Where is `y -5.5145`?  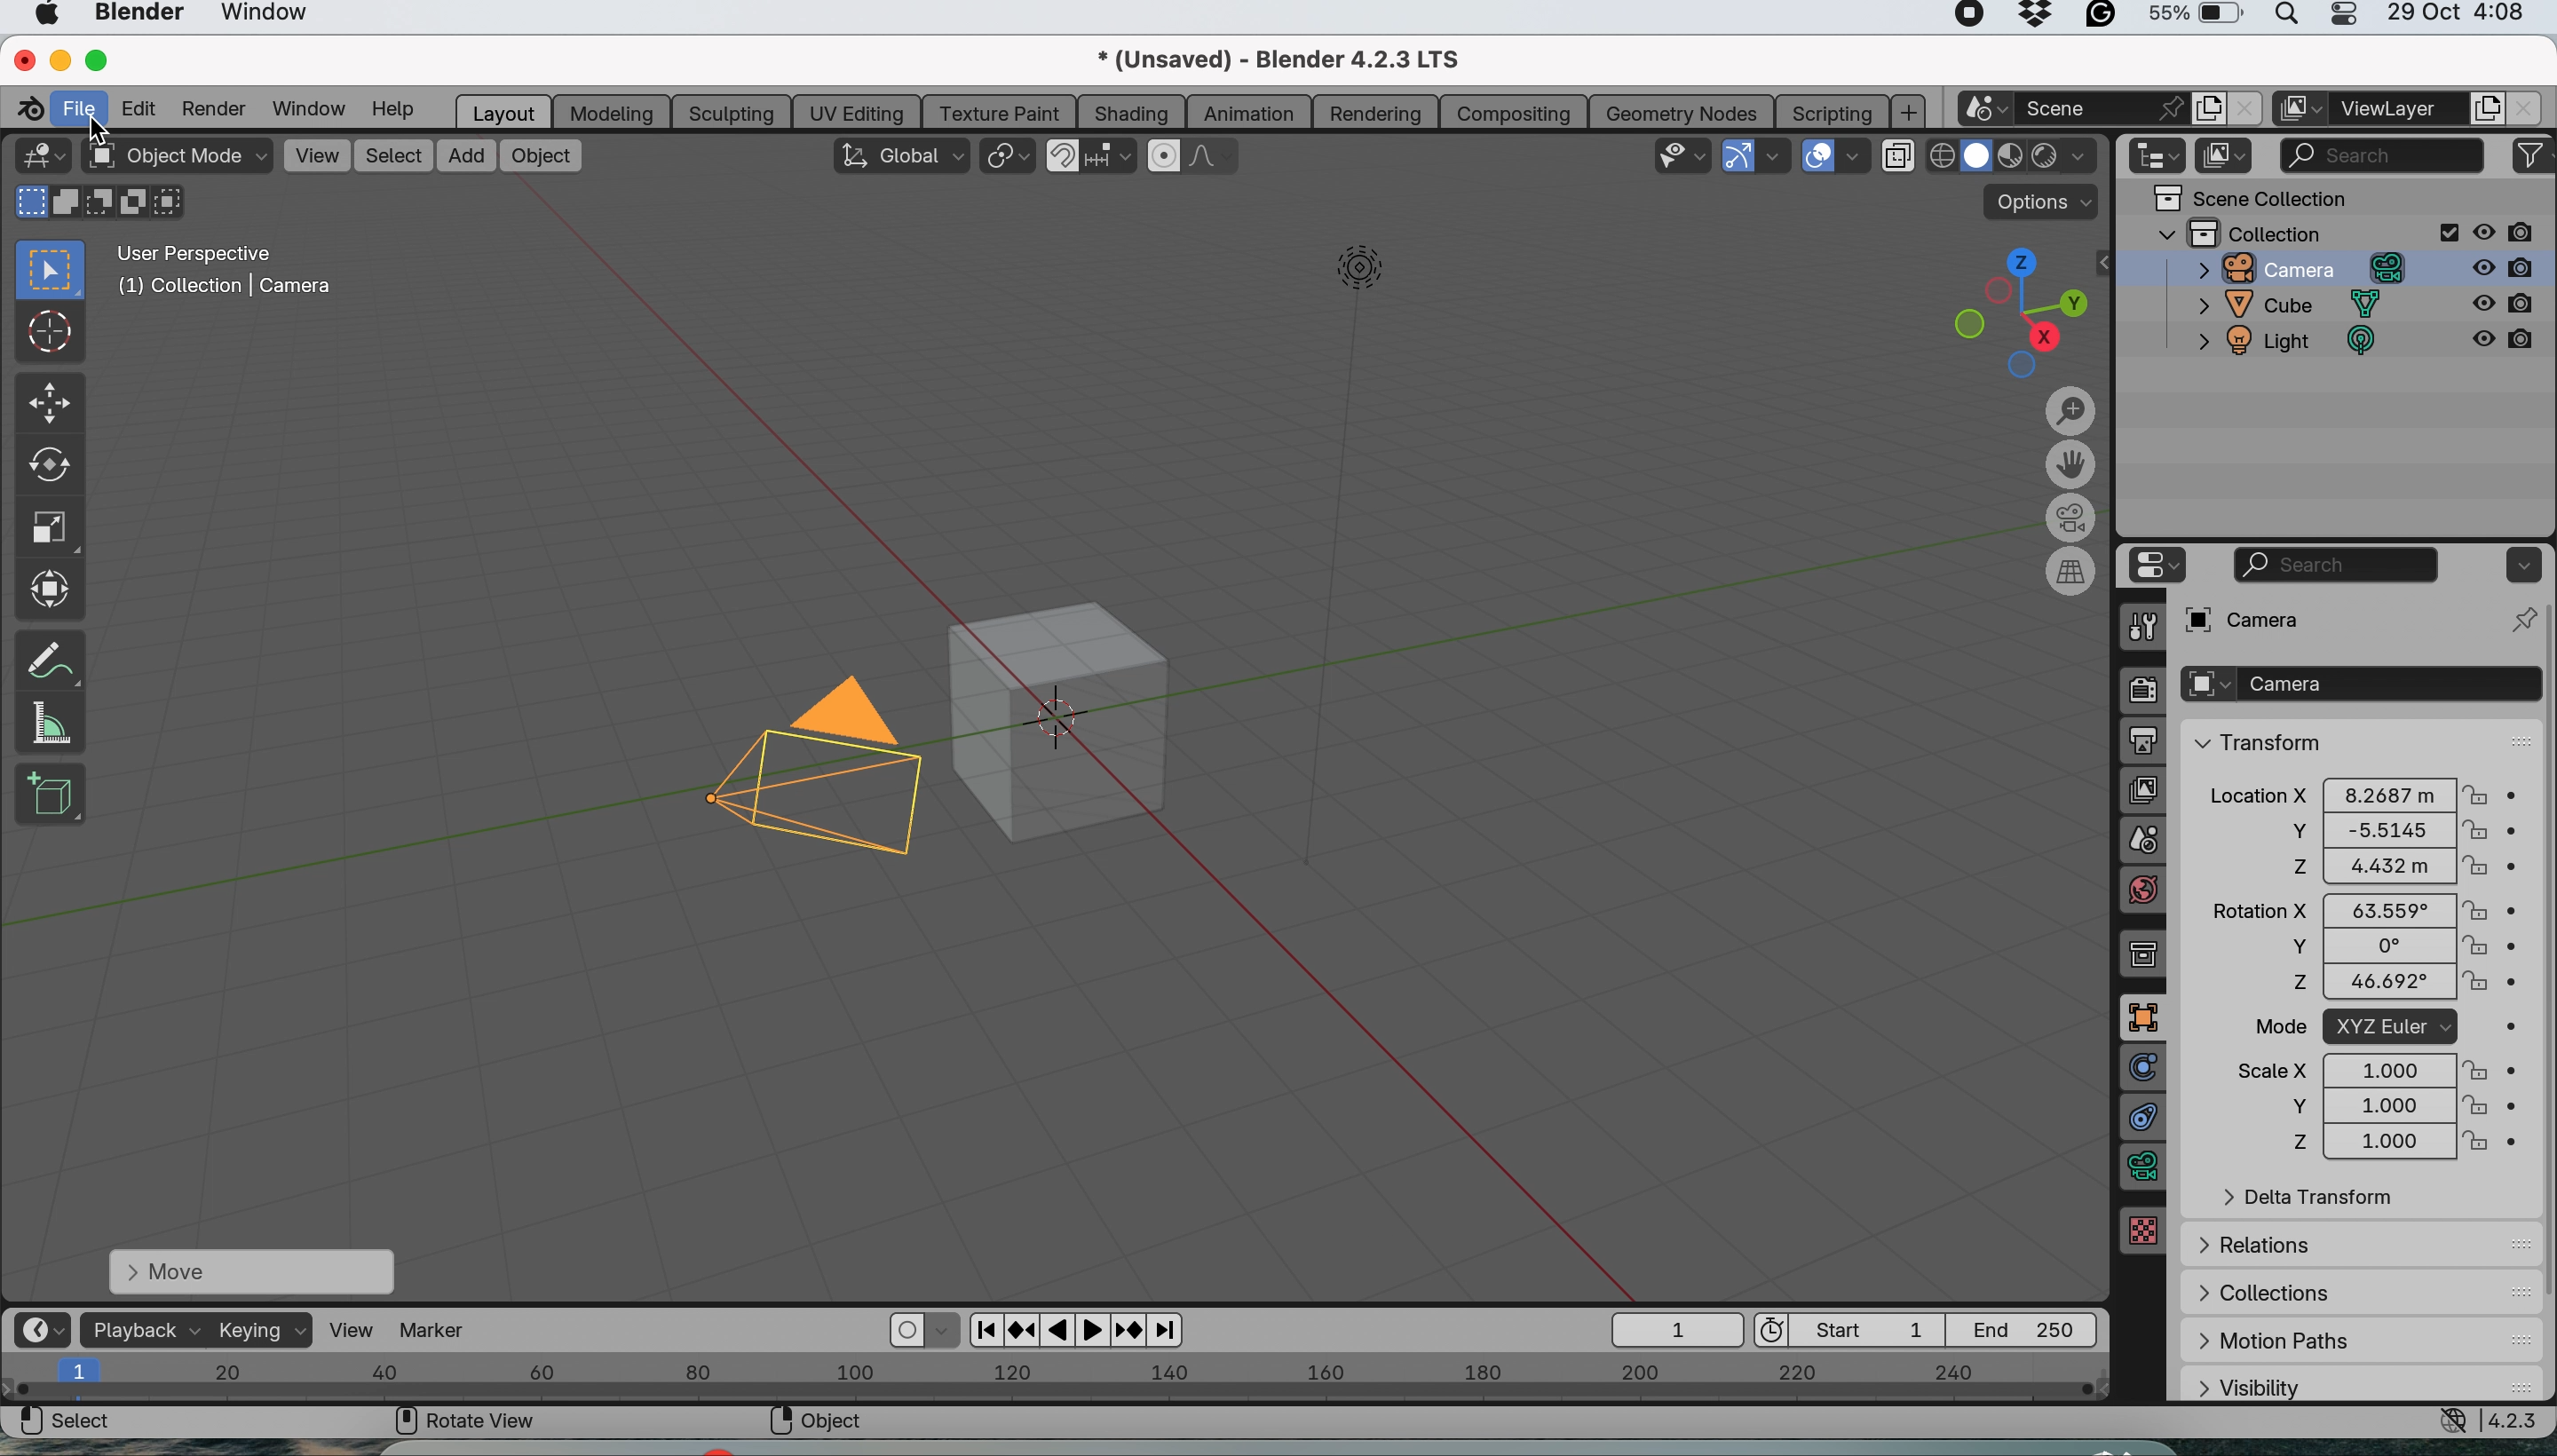
y -5.5145 is located at coordinates (2379, 832).